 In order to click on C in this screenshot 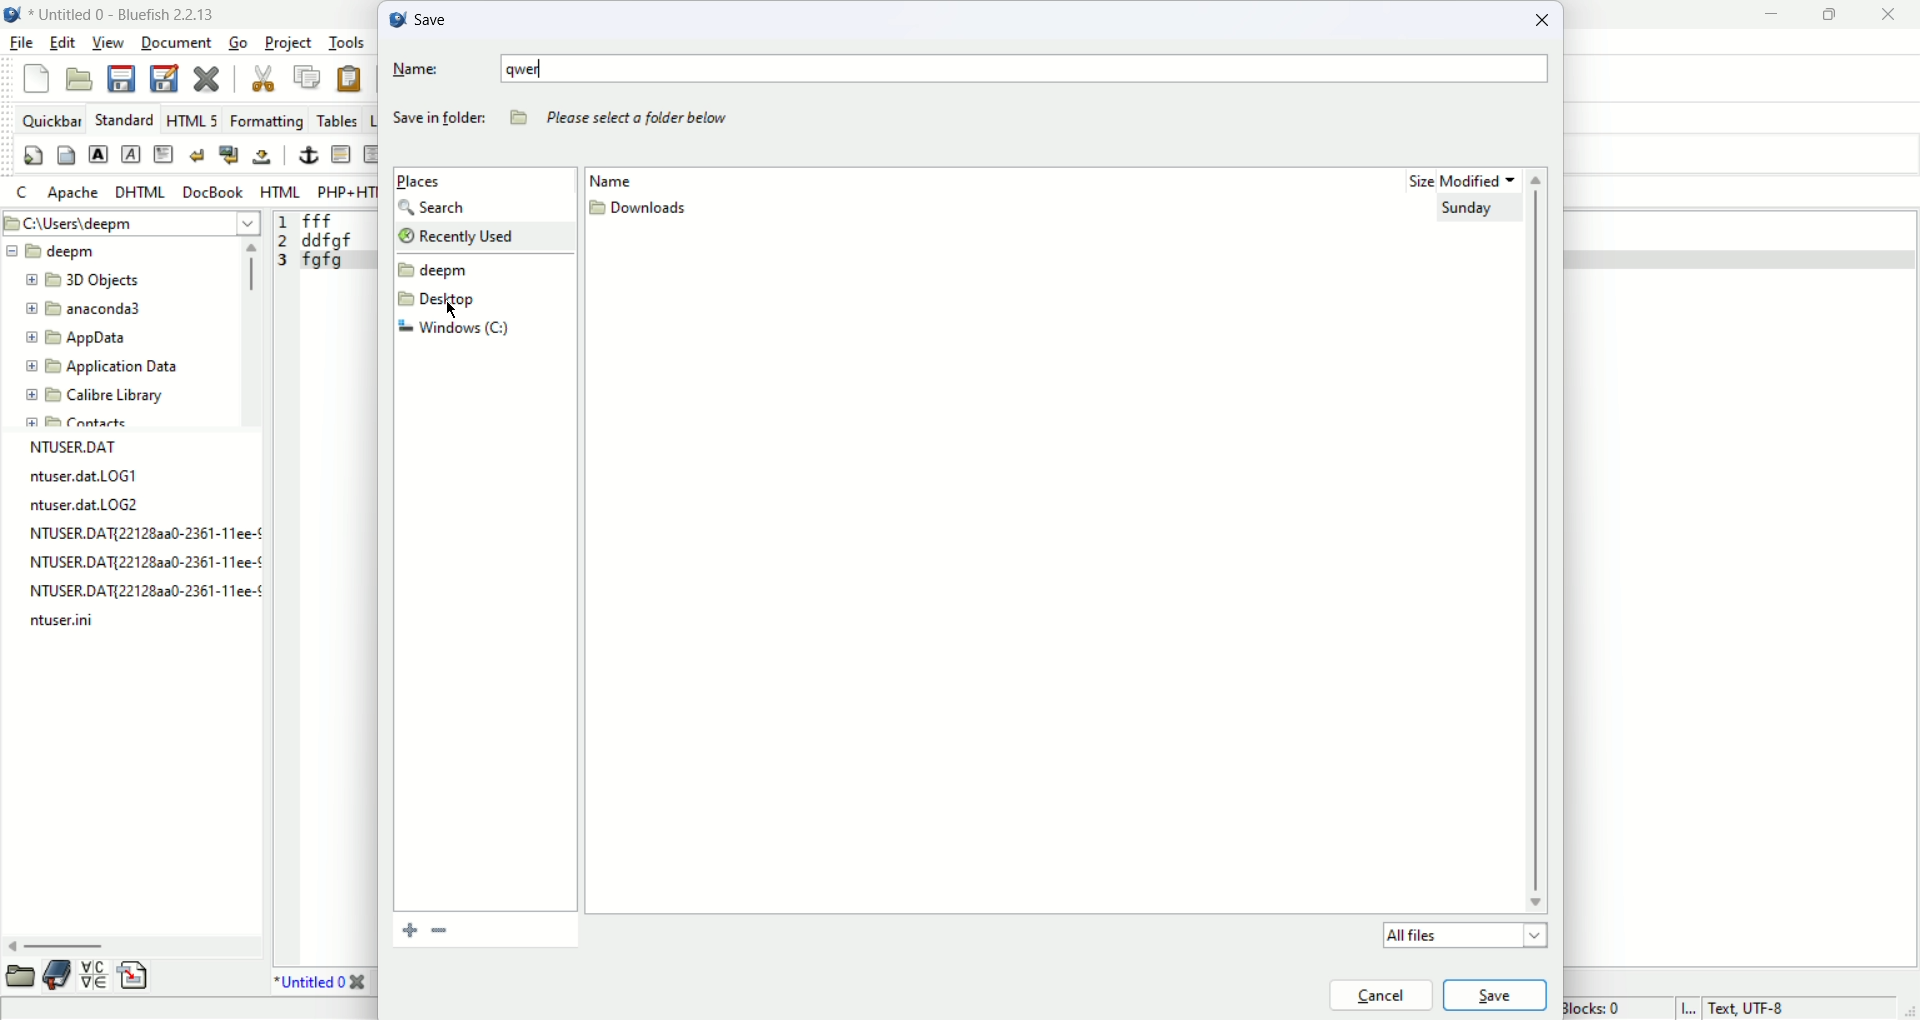, I will do `click(23, 193)`.